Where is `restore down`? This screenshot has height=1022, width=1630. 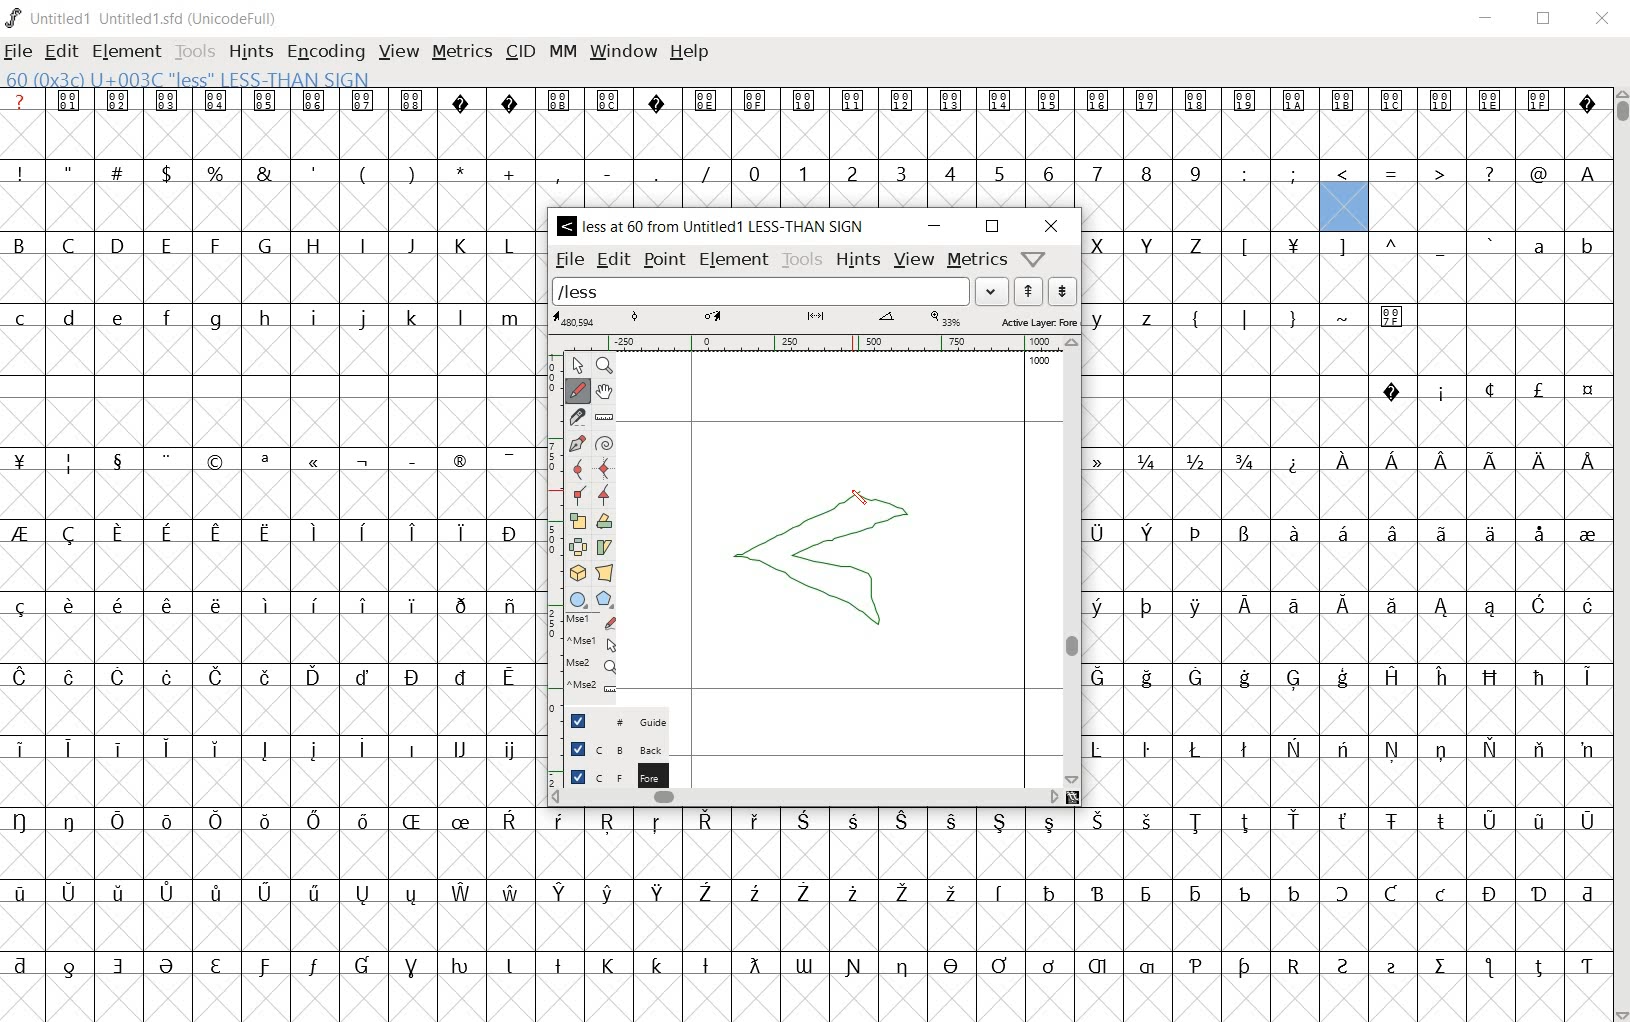
restore down is located at coordinates (1545, 18).